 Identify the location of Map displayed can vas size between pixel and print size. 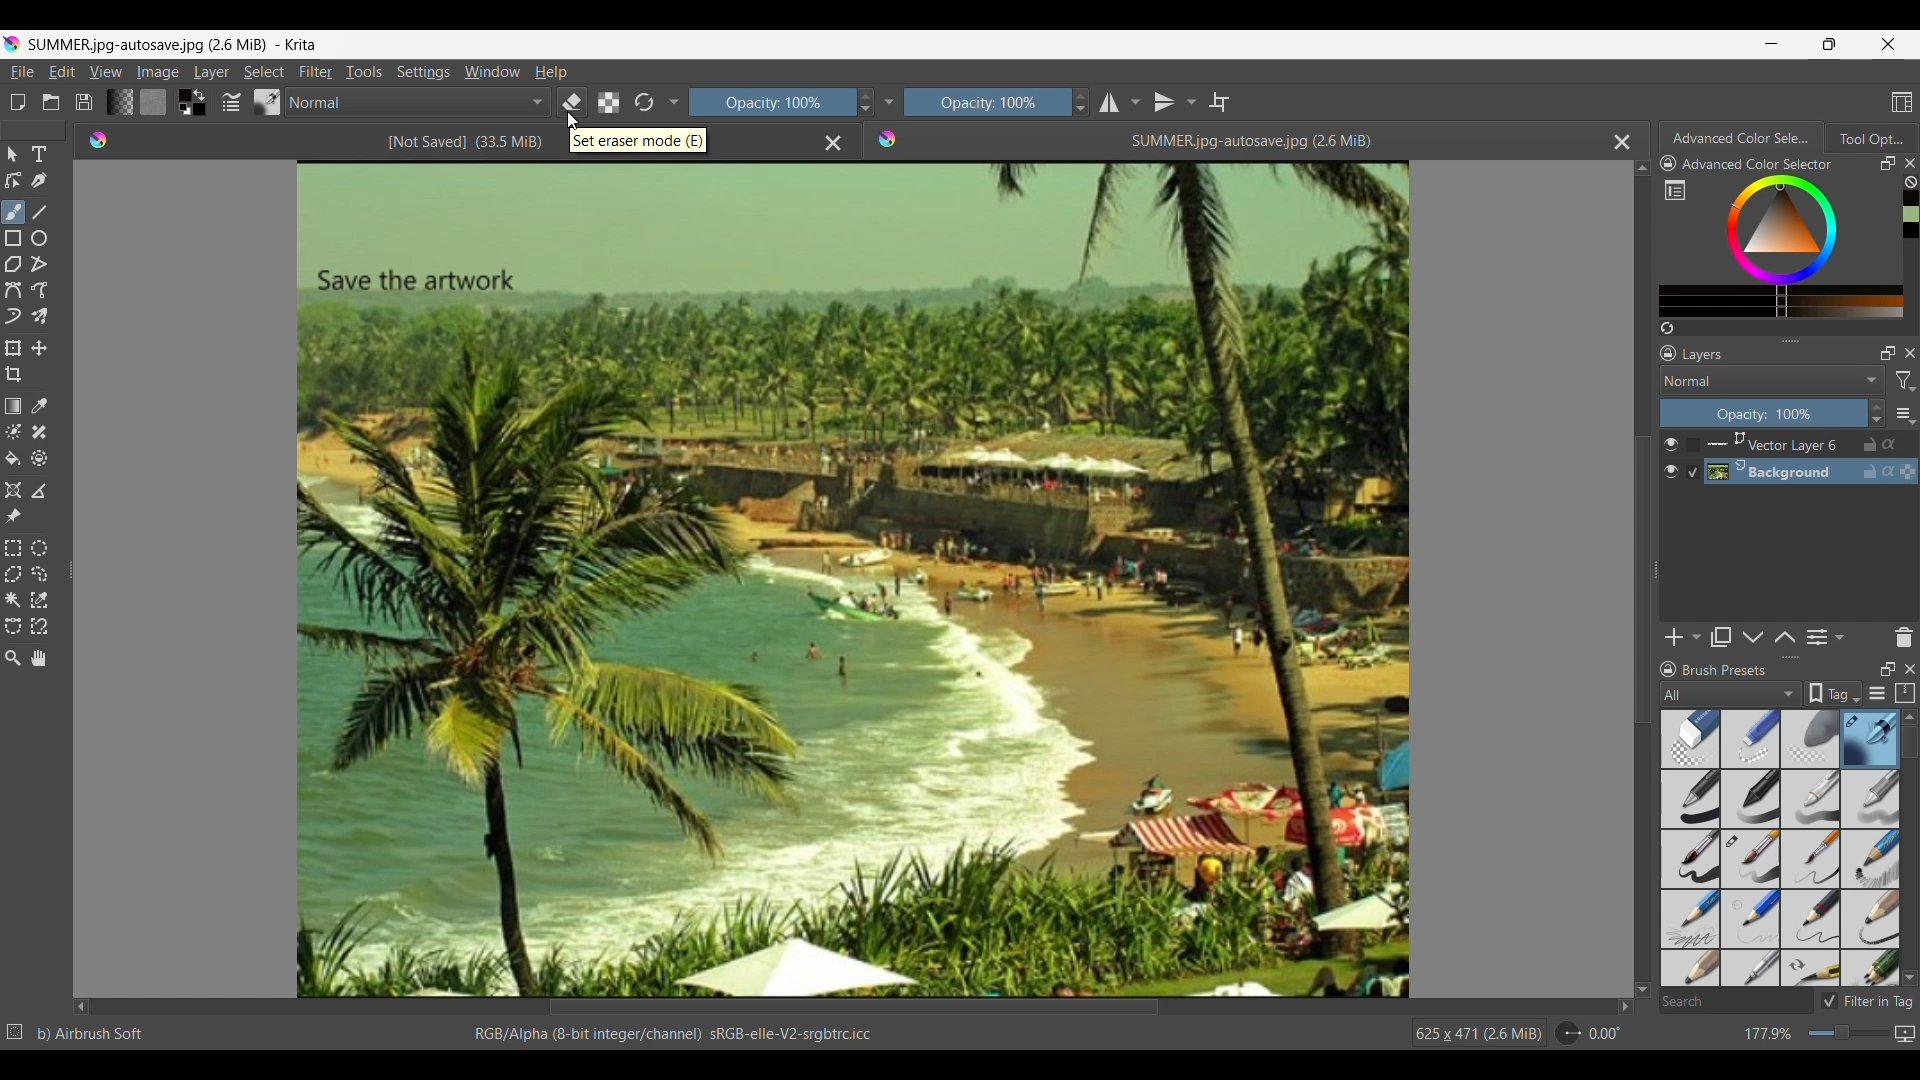
(1906, 1034).